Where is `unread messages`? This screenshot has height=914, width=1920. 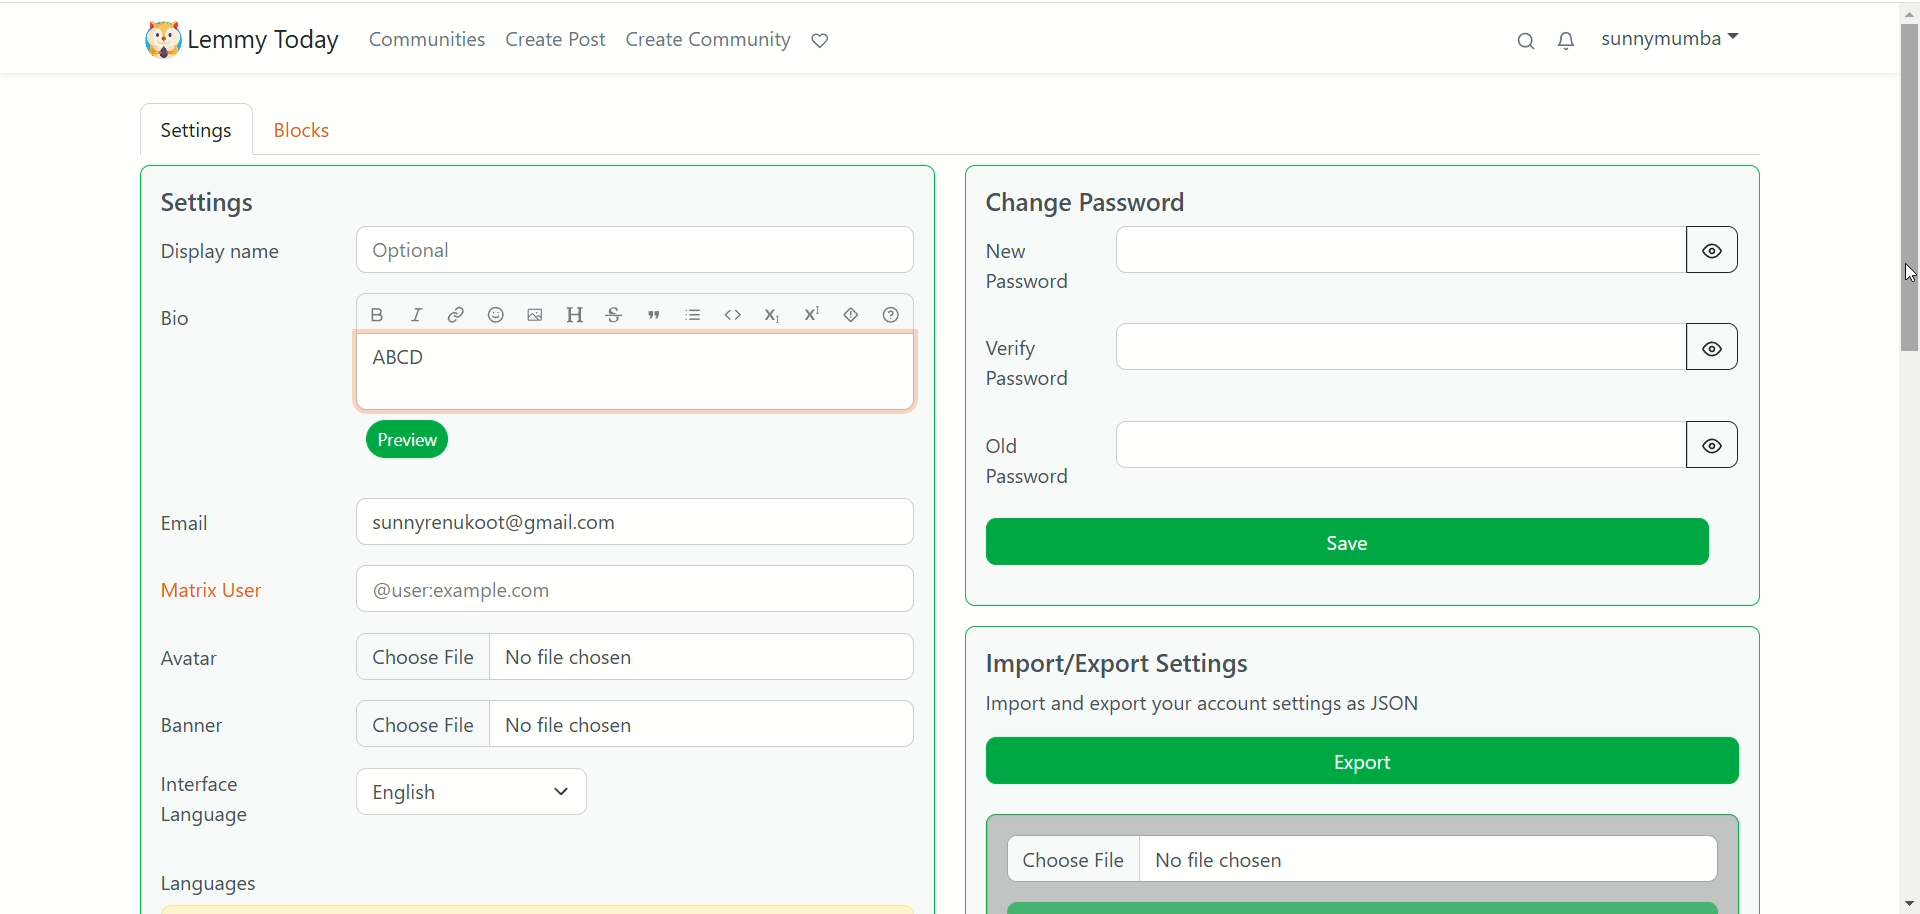
unread messages is located at coordinates (1567, 40).